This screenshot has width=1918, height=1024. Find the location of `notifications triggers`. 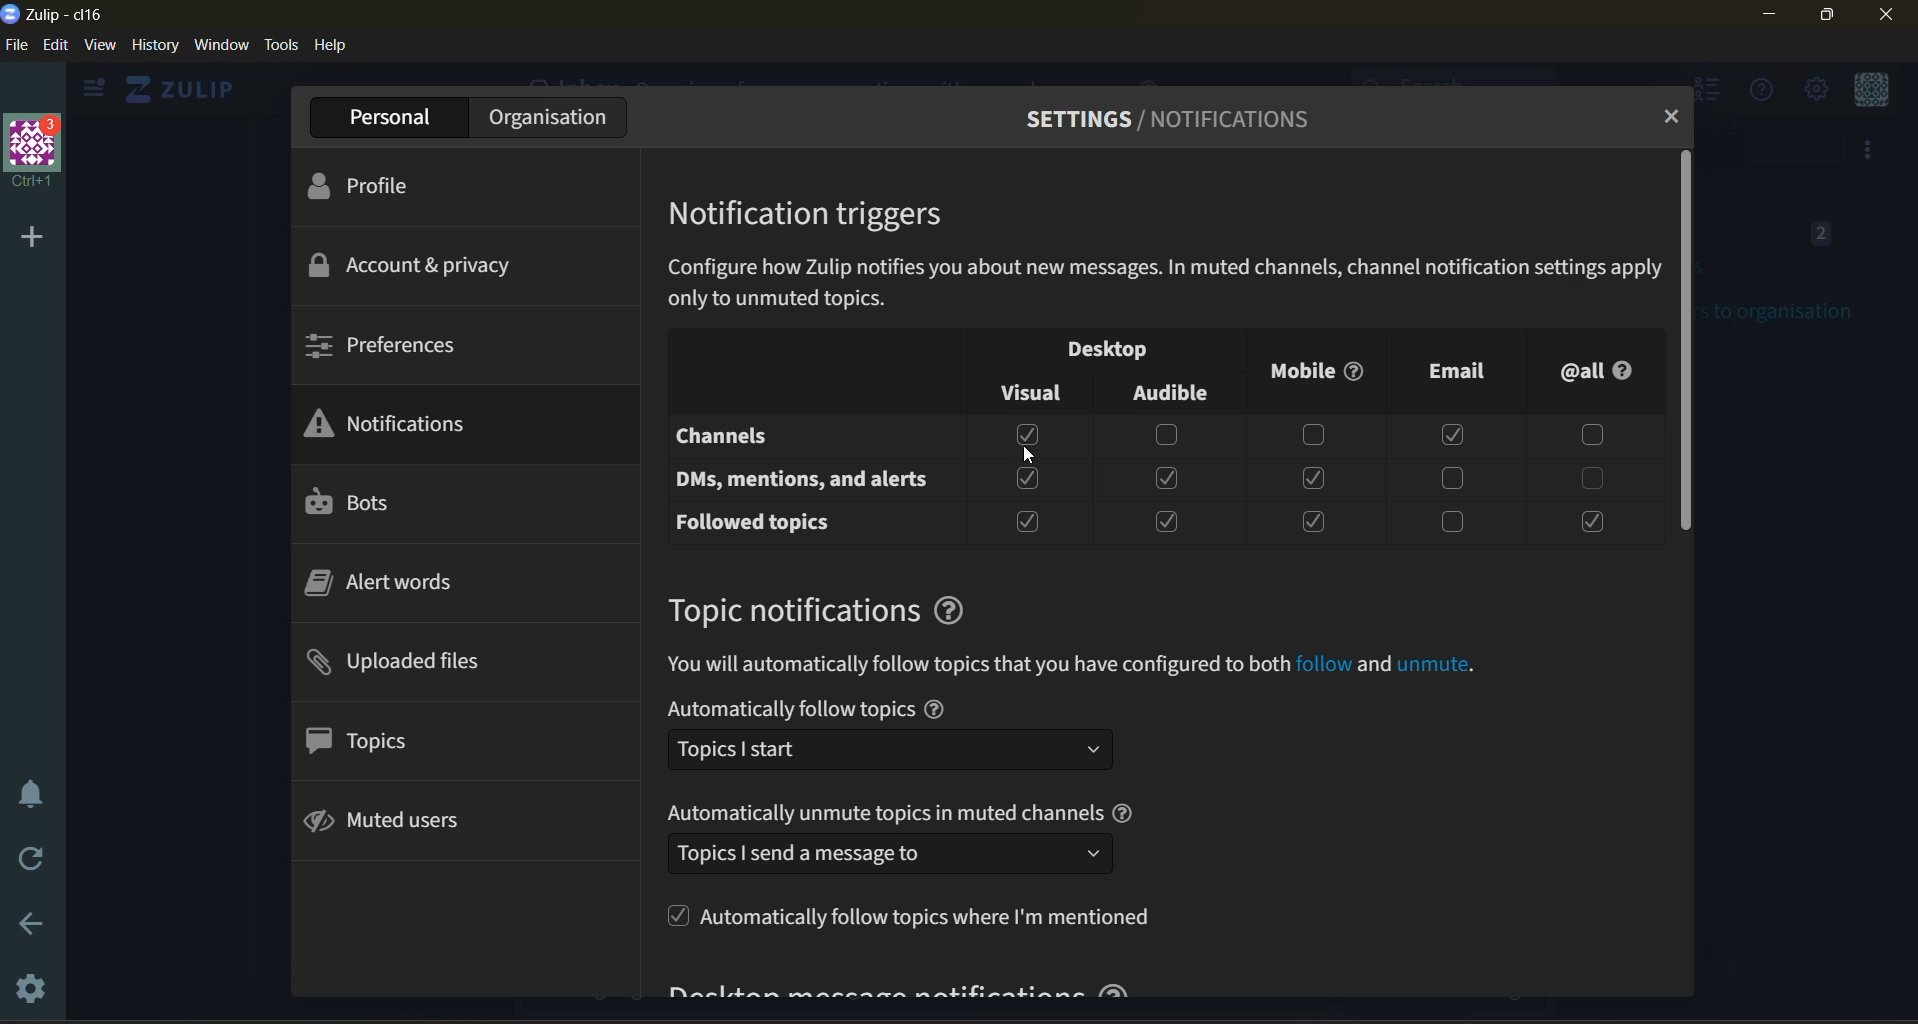

notifications triggers is located at coordinates (812, 211).